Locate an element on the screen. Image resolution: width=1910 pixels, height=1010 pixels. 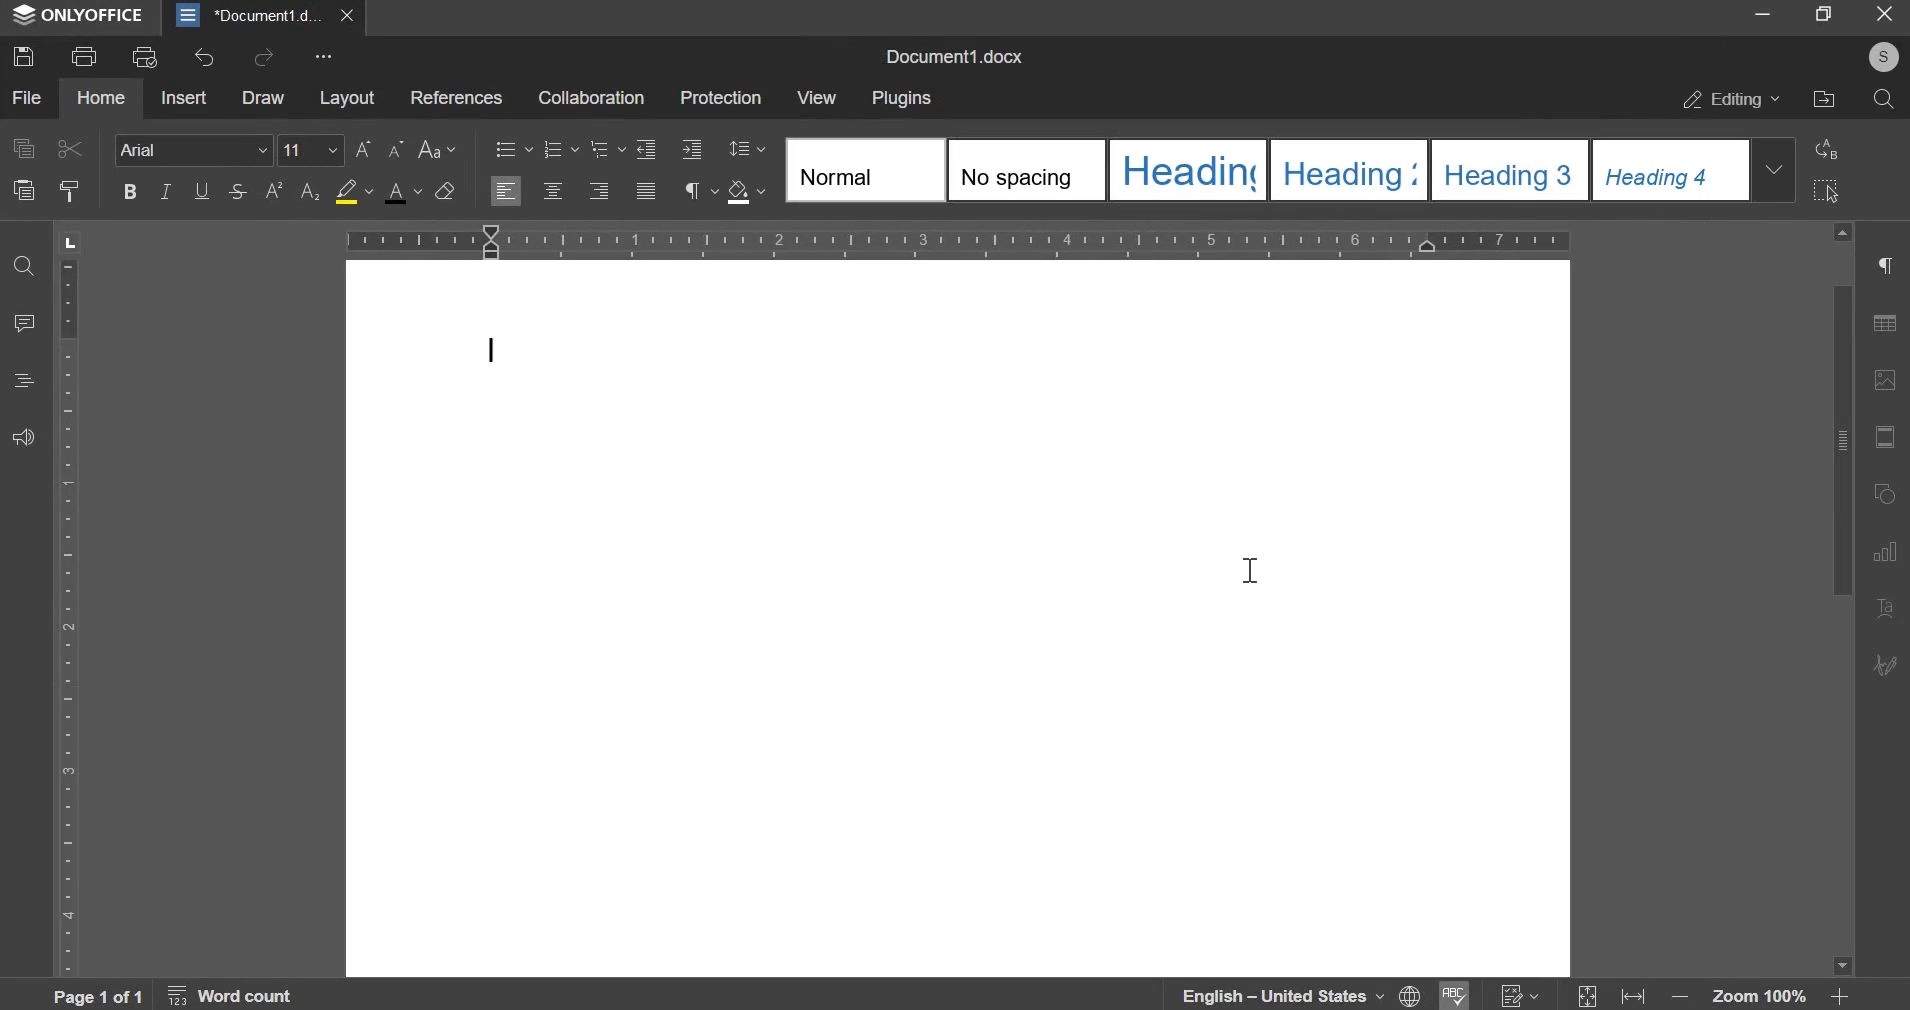
layout is located at coordinates (349, 99).